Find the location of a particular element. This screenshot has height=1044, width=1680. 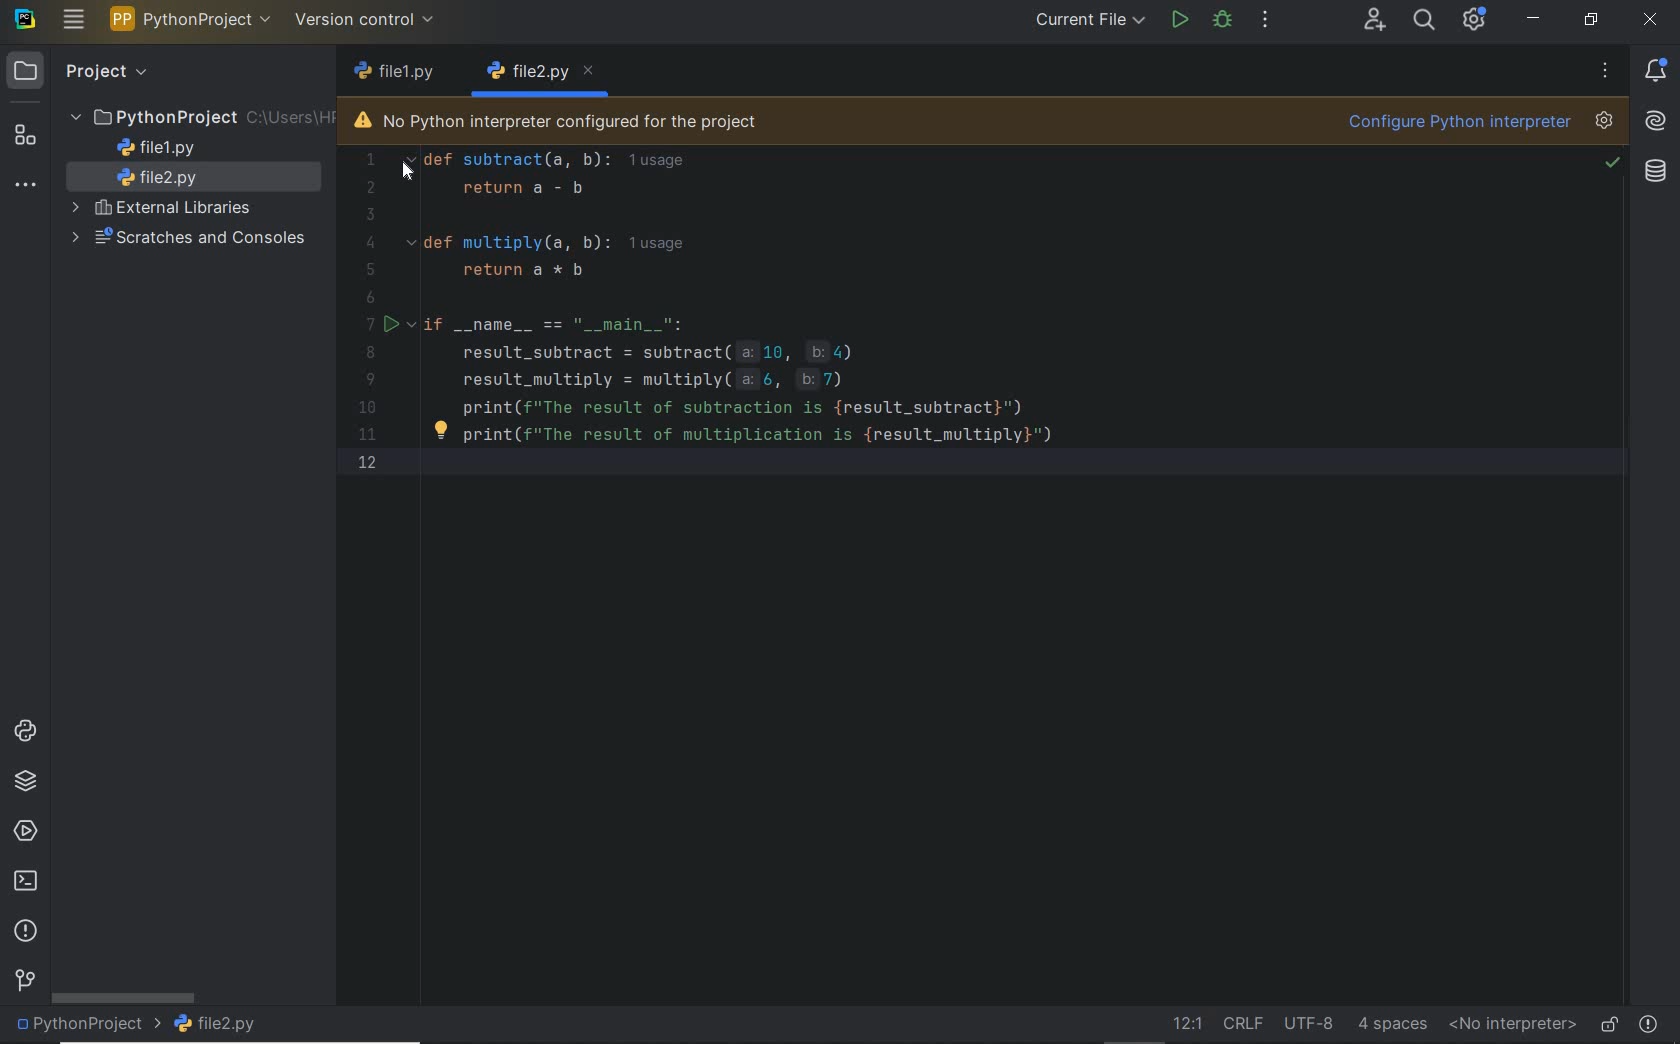

services is located at coordinates (23, 834).